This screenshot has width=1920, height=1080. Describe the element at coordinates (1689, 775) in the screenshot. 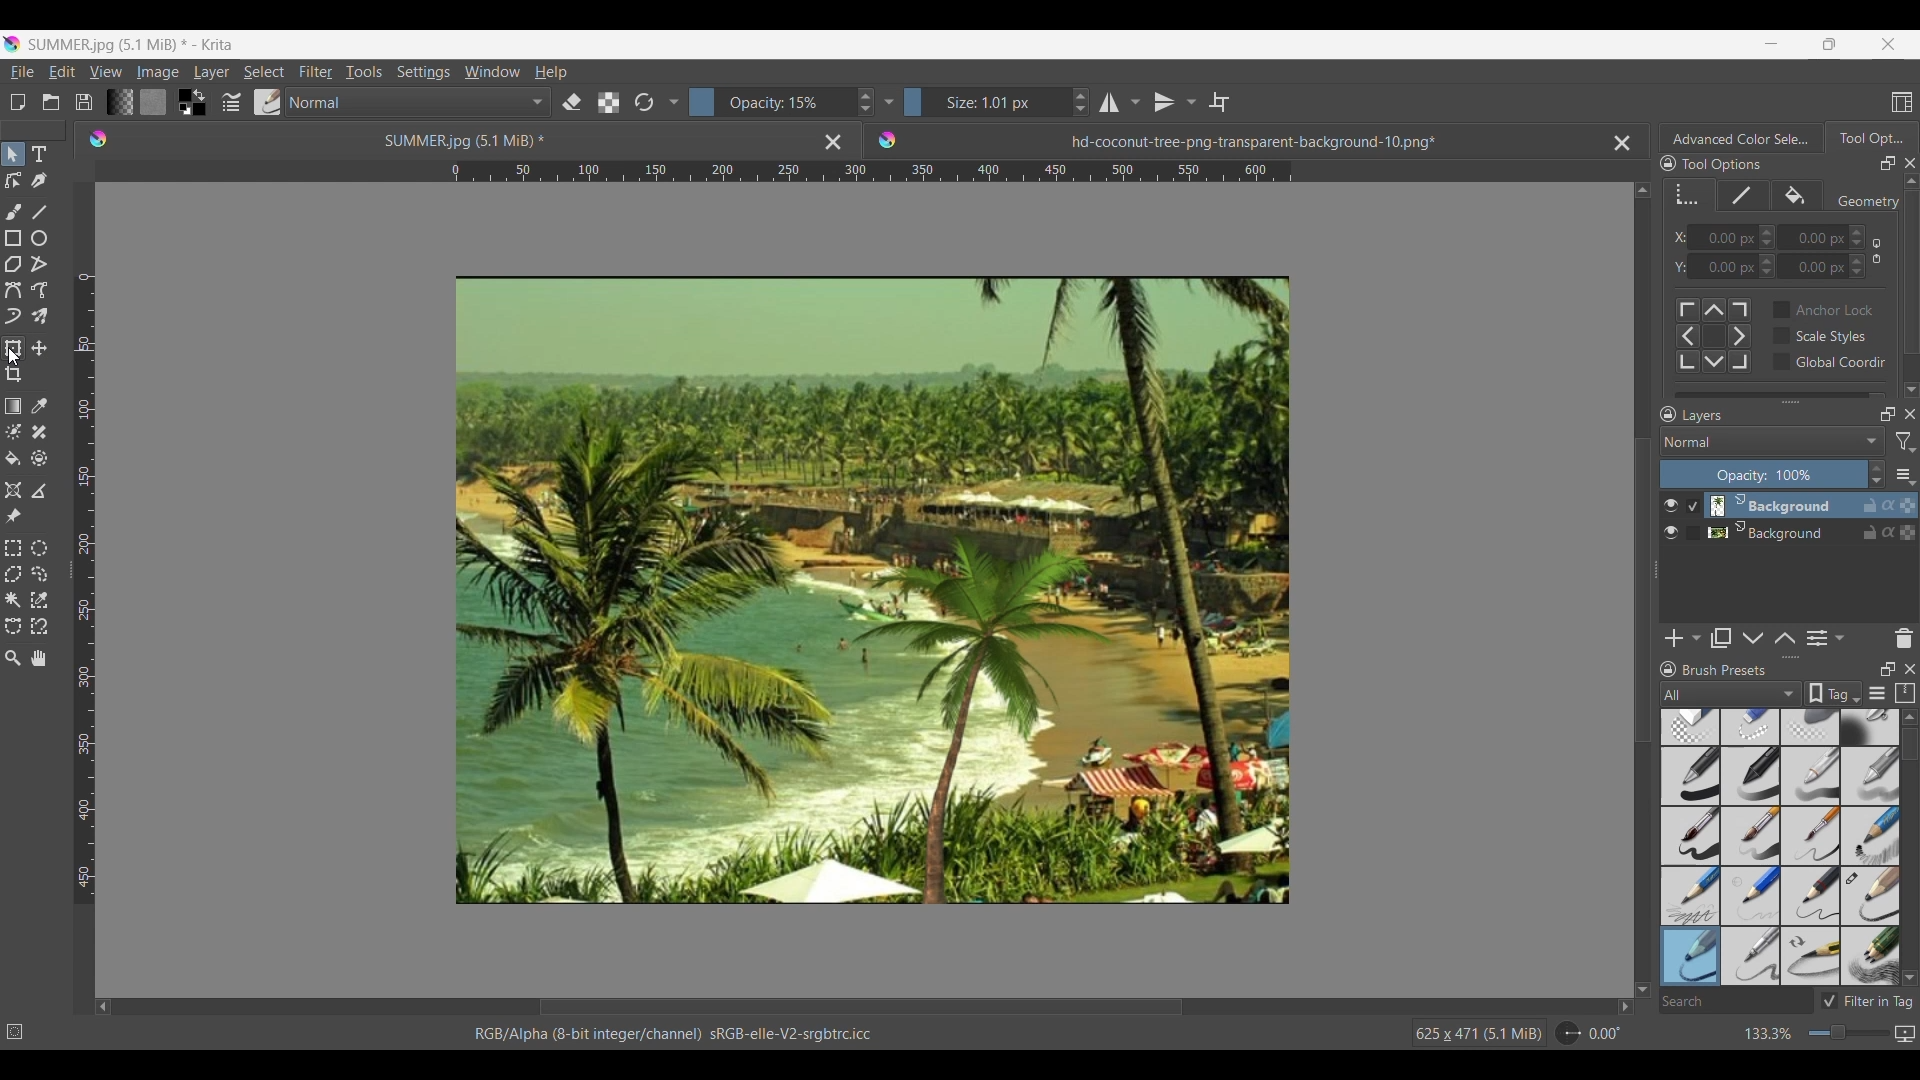

I see `basic1` at that location.